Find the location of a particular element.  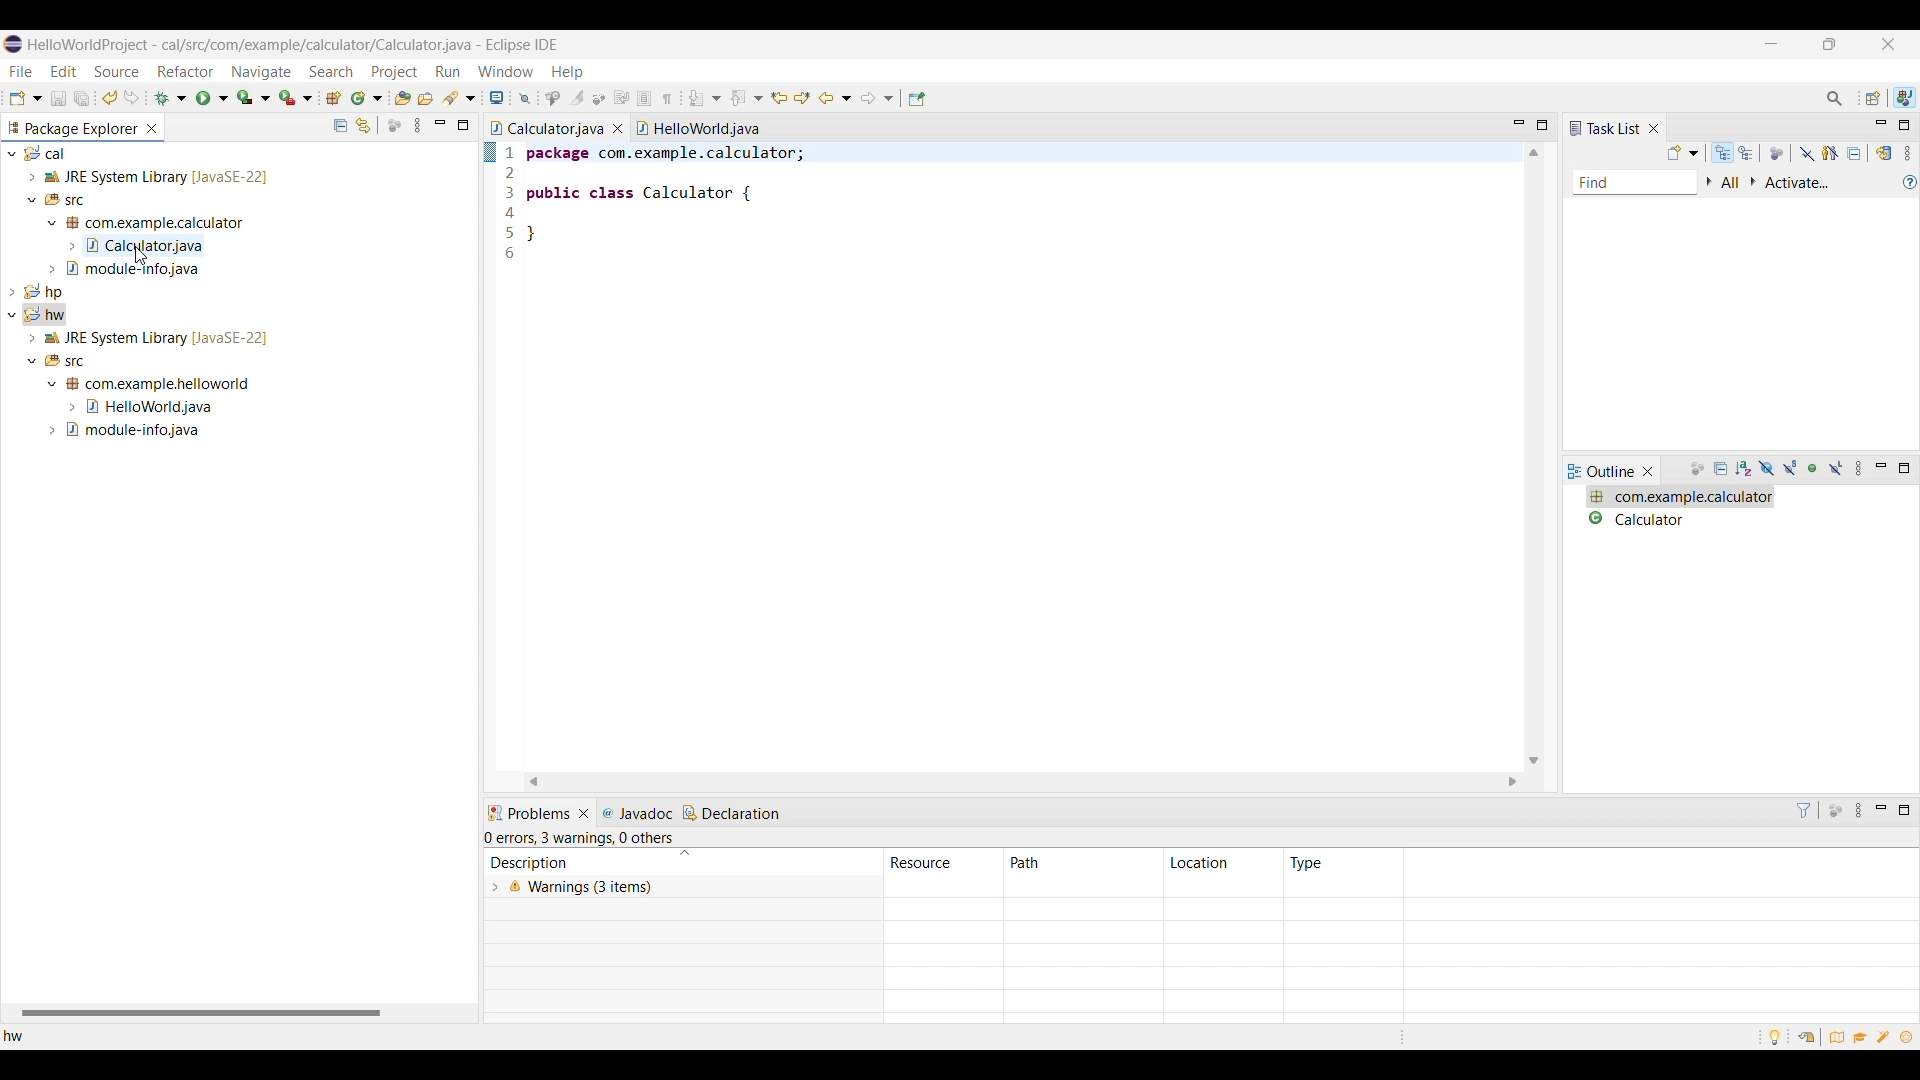

Restore welcome is located at coordinates (1804, 1035).